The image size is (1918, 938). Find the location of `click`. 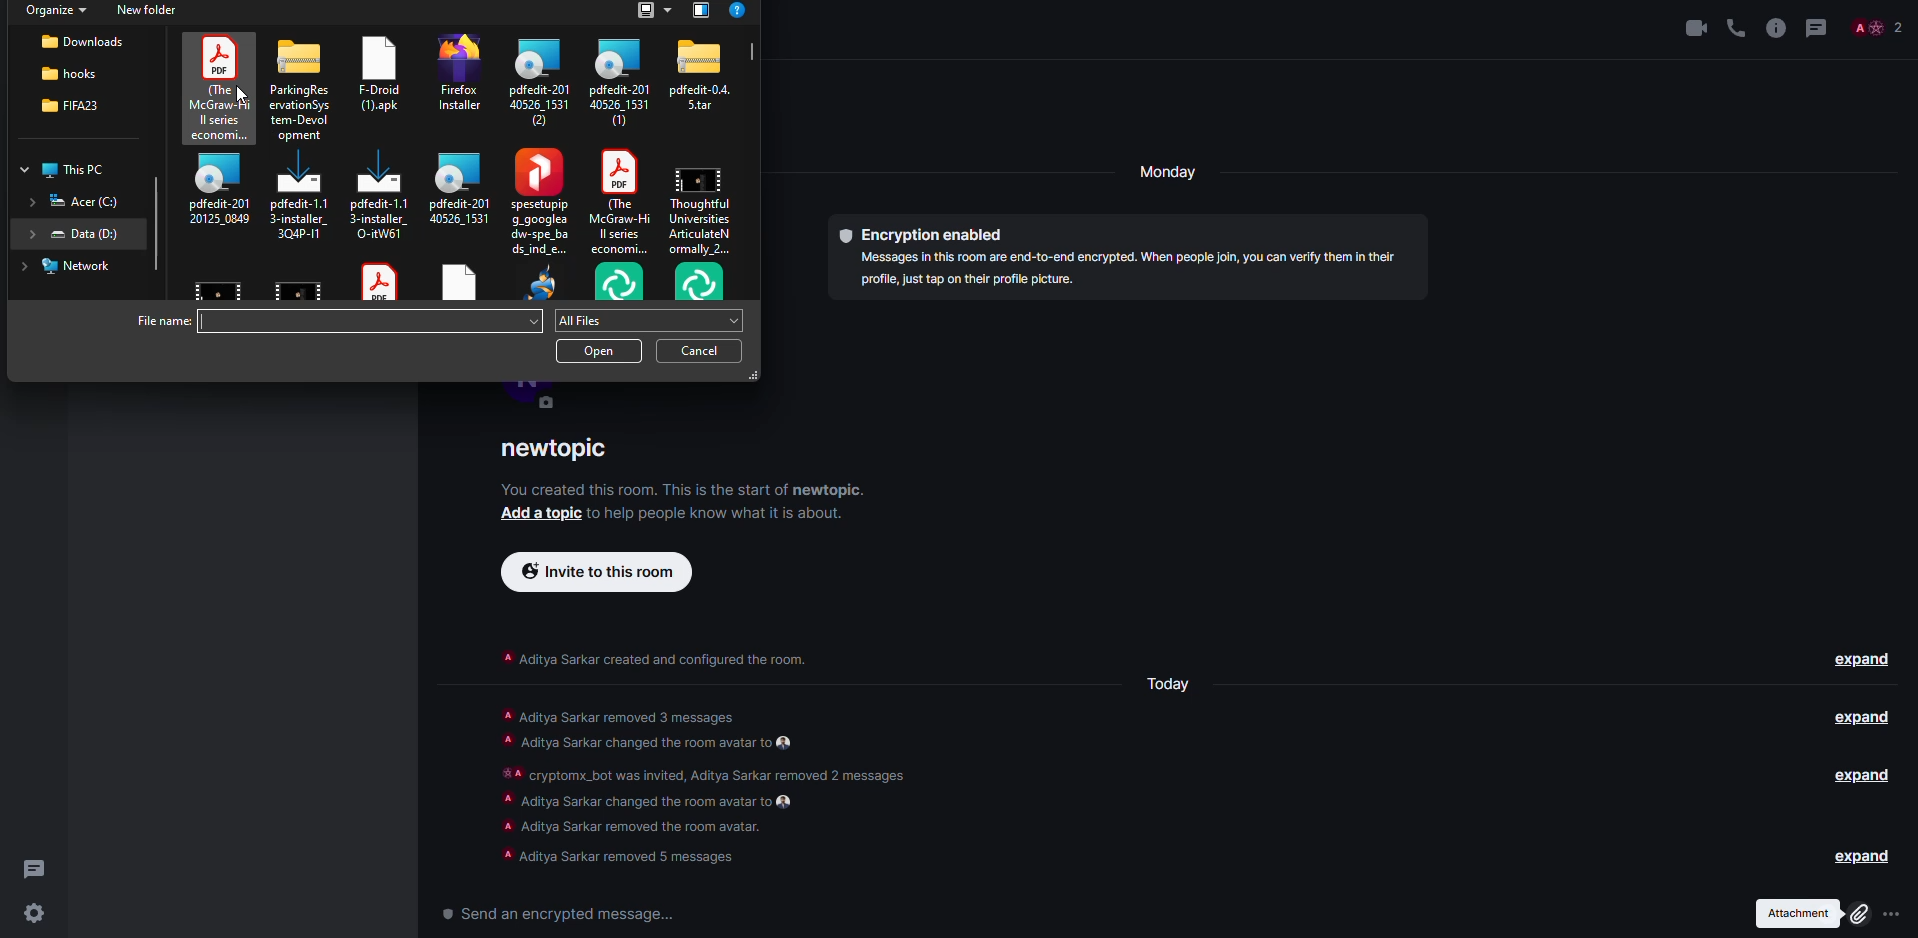

click is located at coordinates (1859, 913).